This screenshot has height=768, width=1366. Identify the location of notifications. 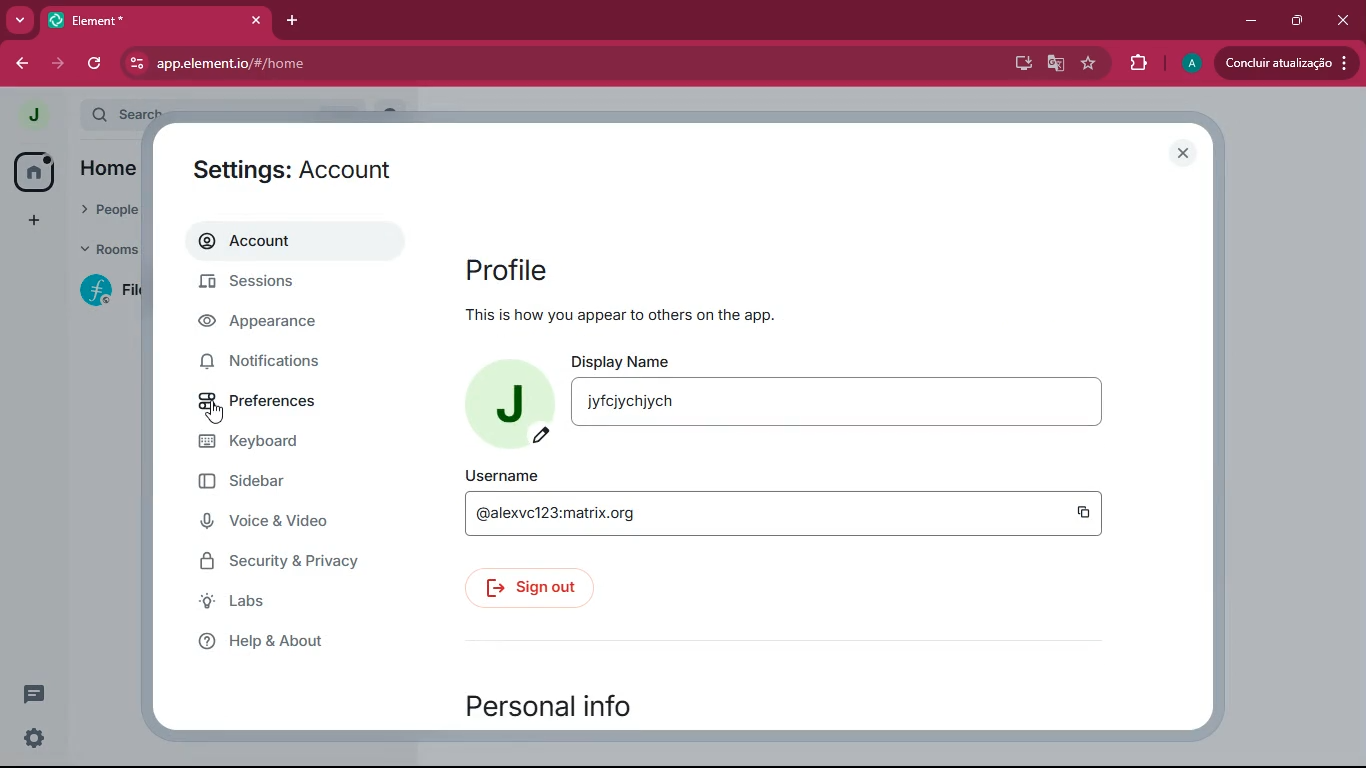
(275, 362).